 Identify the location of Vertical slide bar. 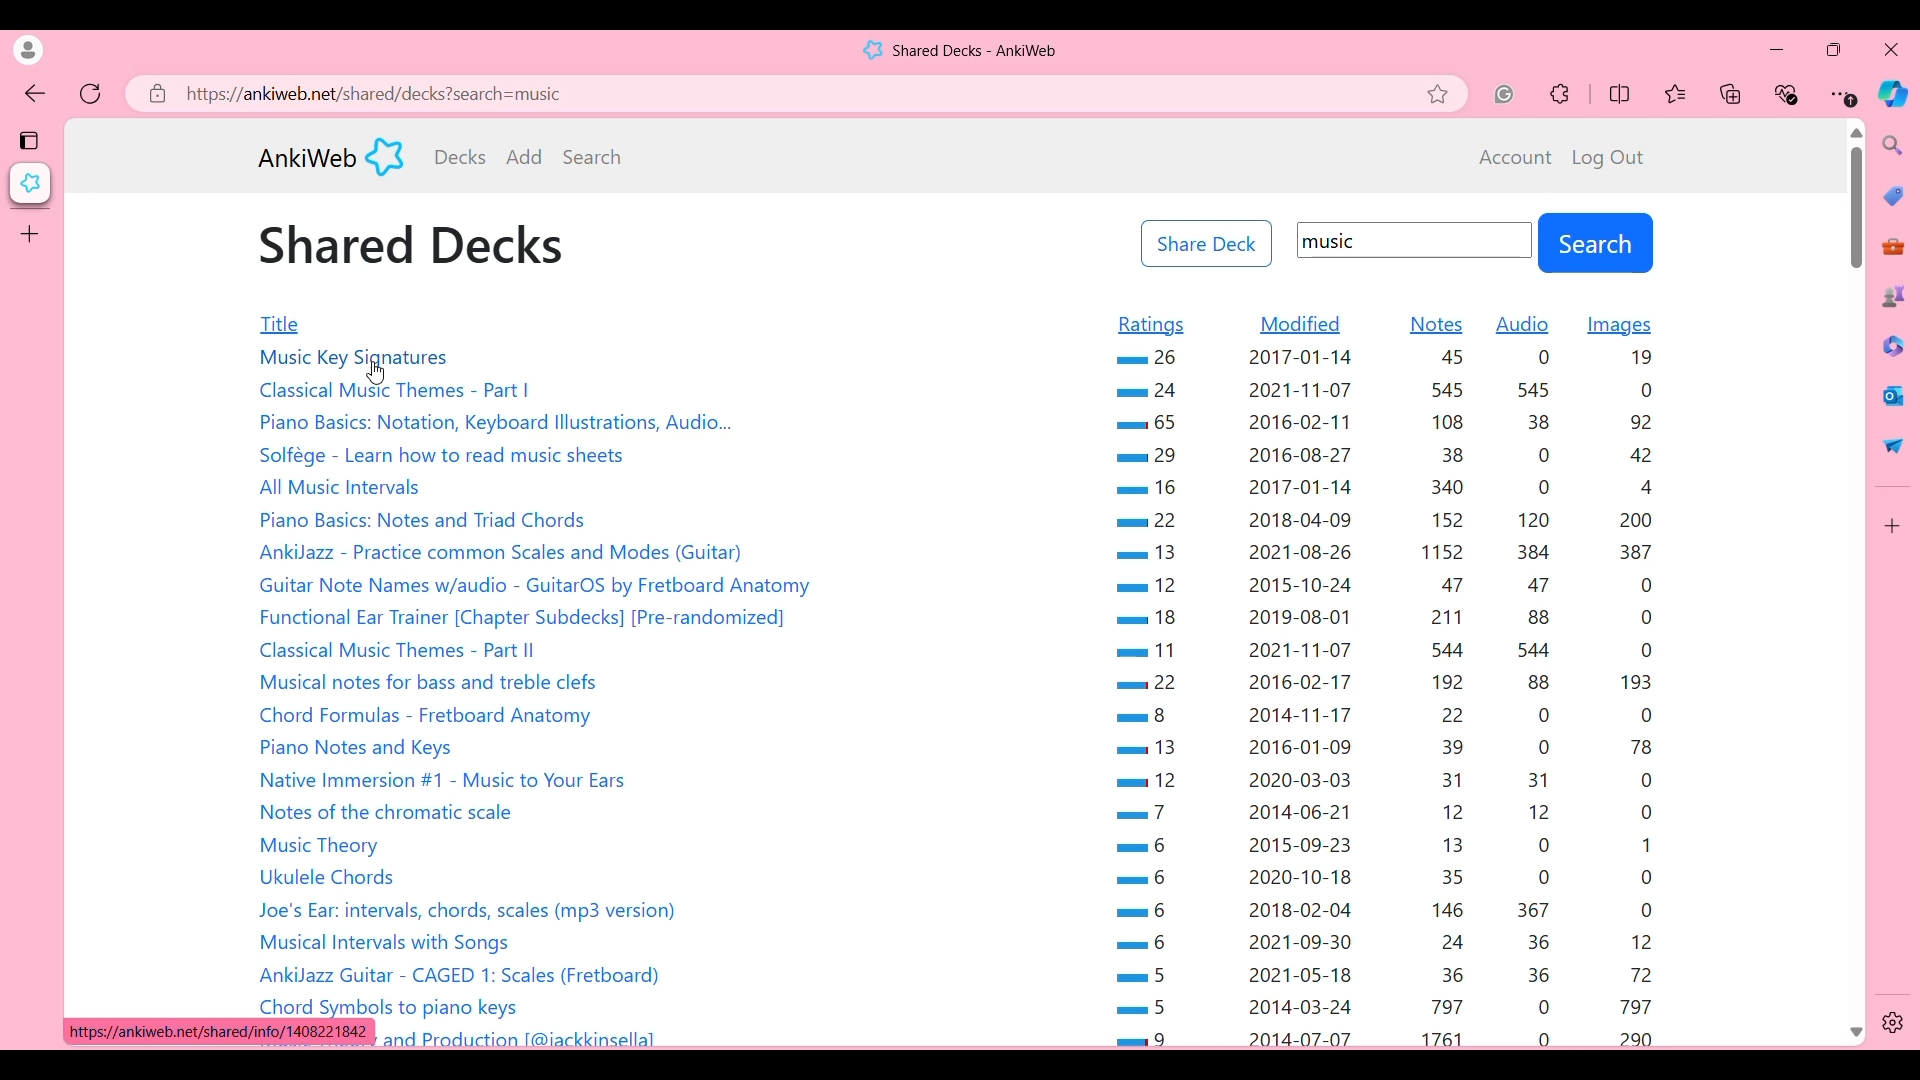
(1856, 208).